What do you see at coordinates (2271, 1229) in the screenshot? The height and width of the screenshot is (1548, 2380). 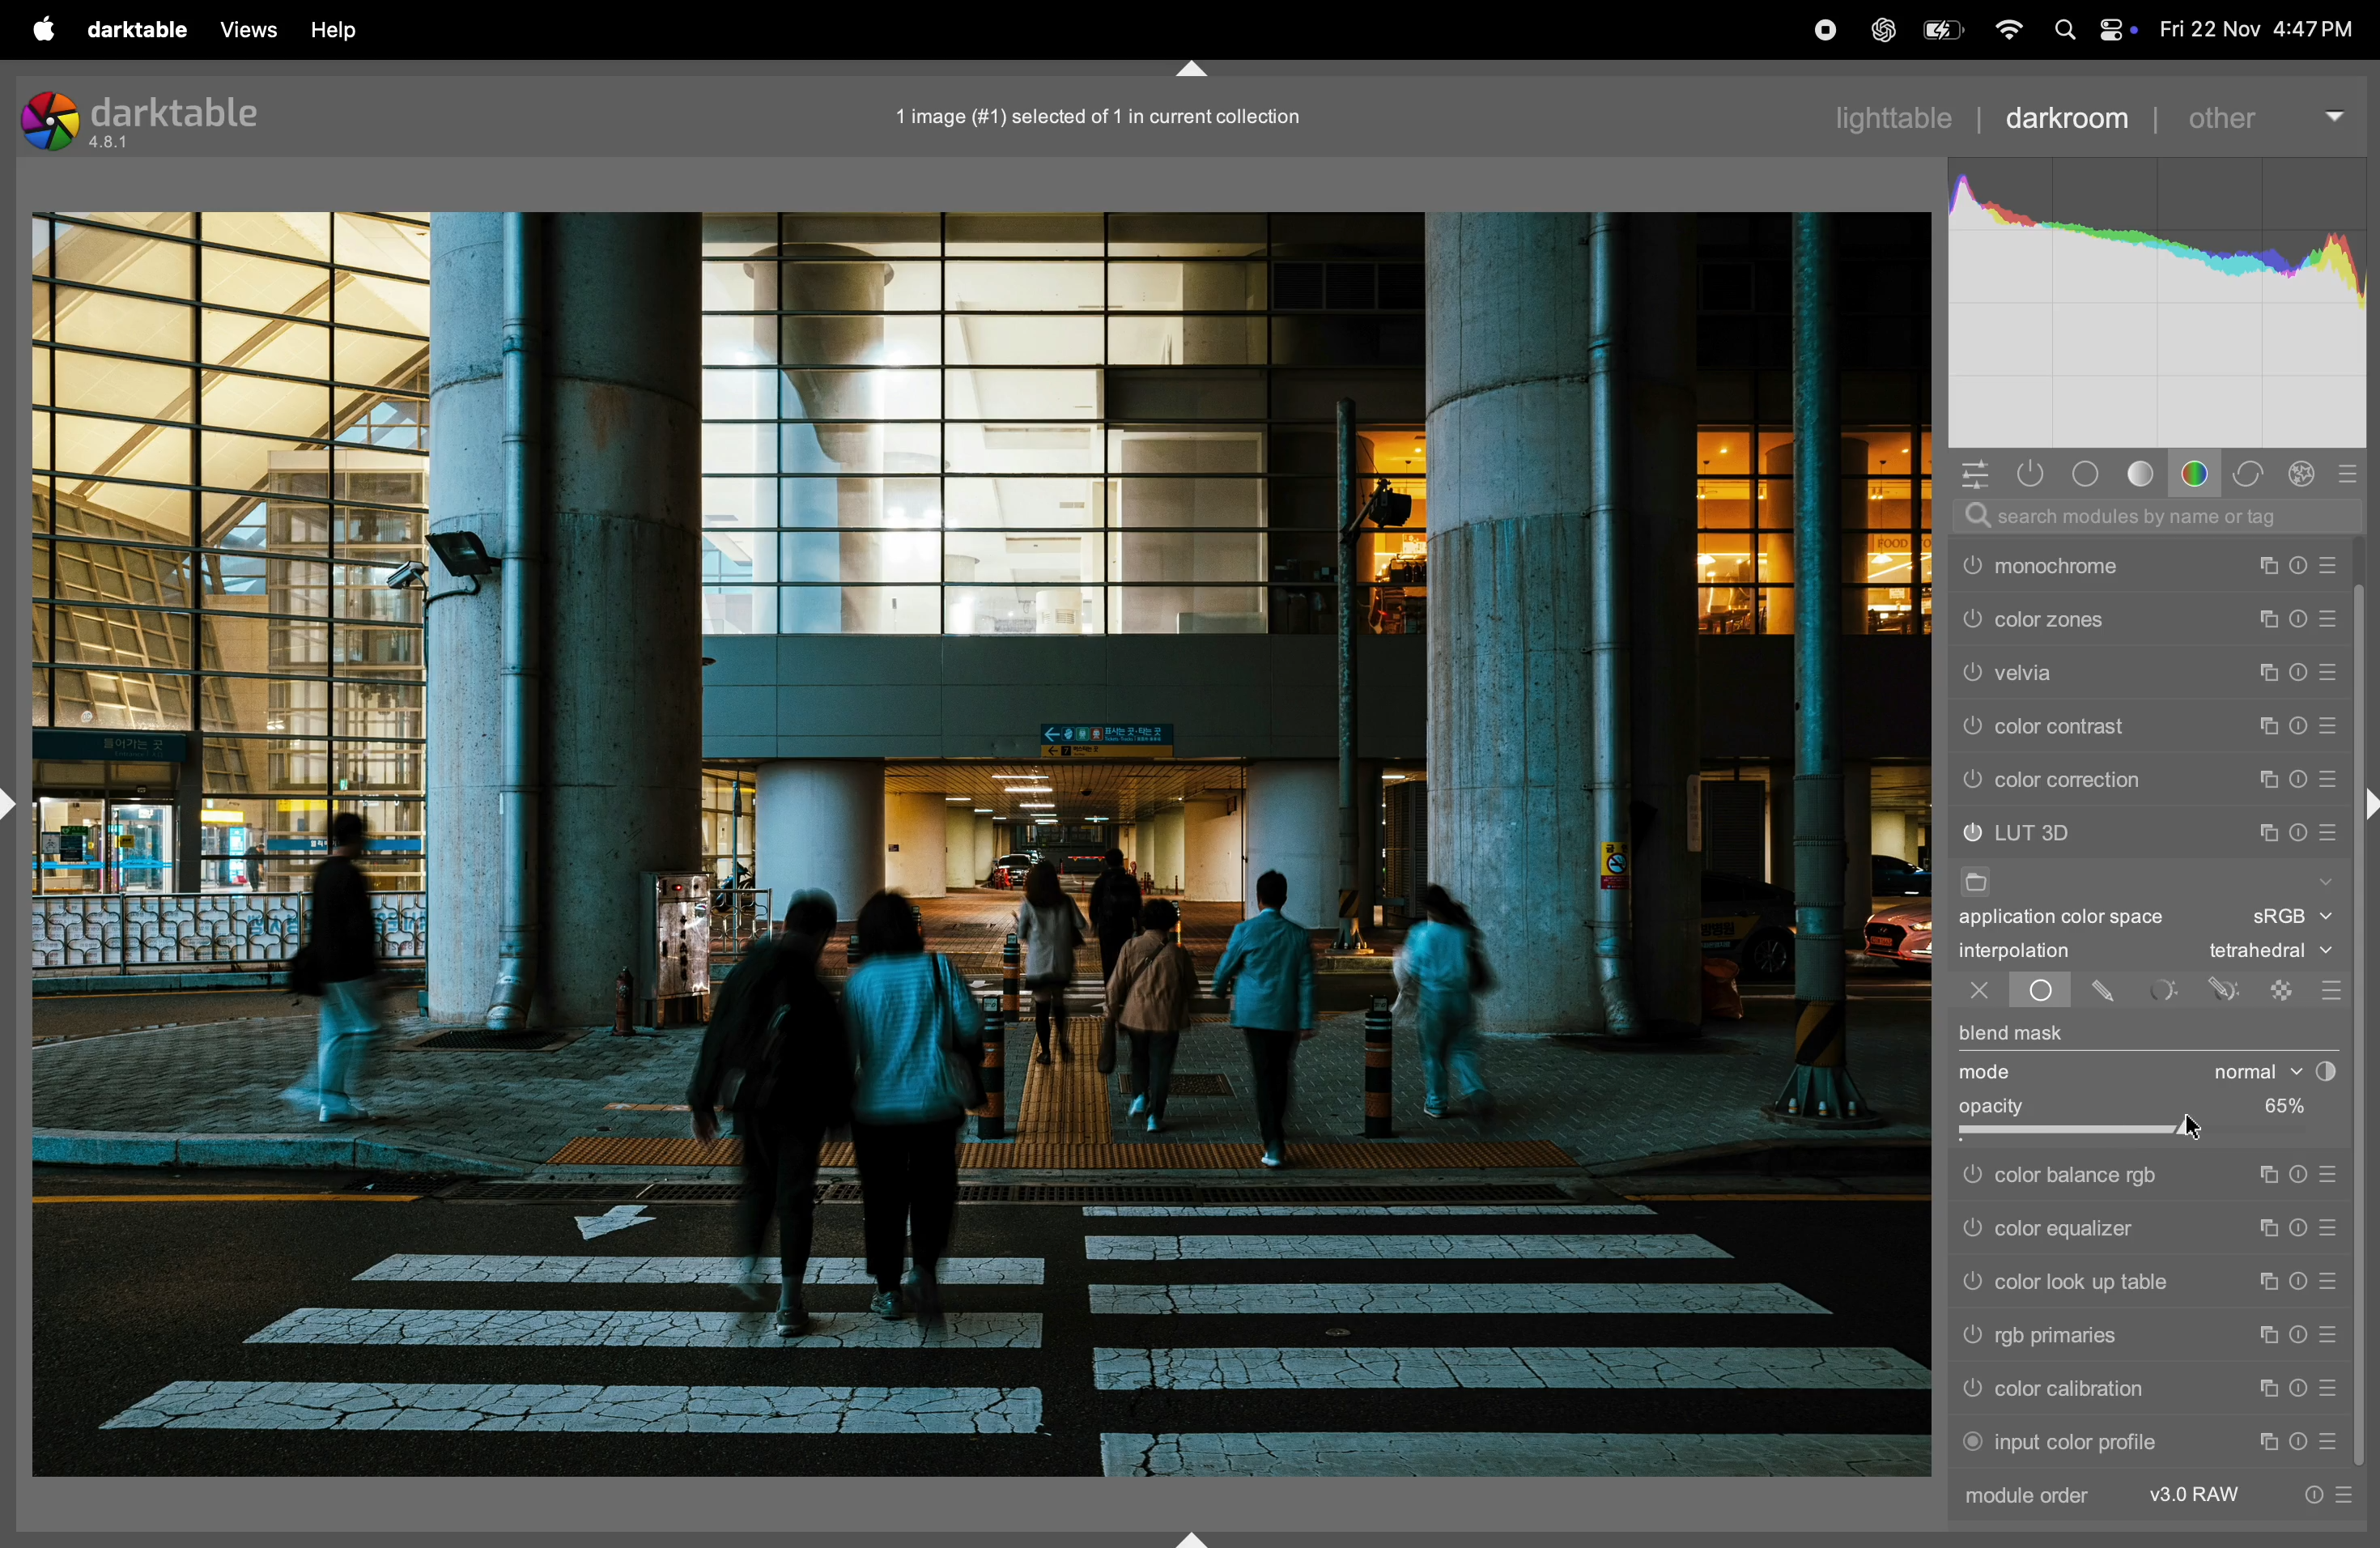 I see `multiple instance actions` at bounding box center [2271, 1229].